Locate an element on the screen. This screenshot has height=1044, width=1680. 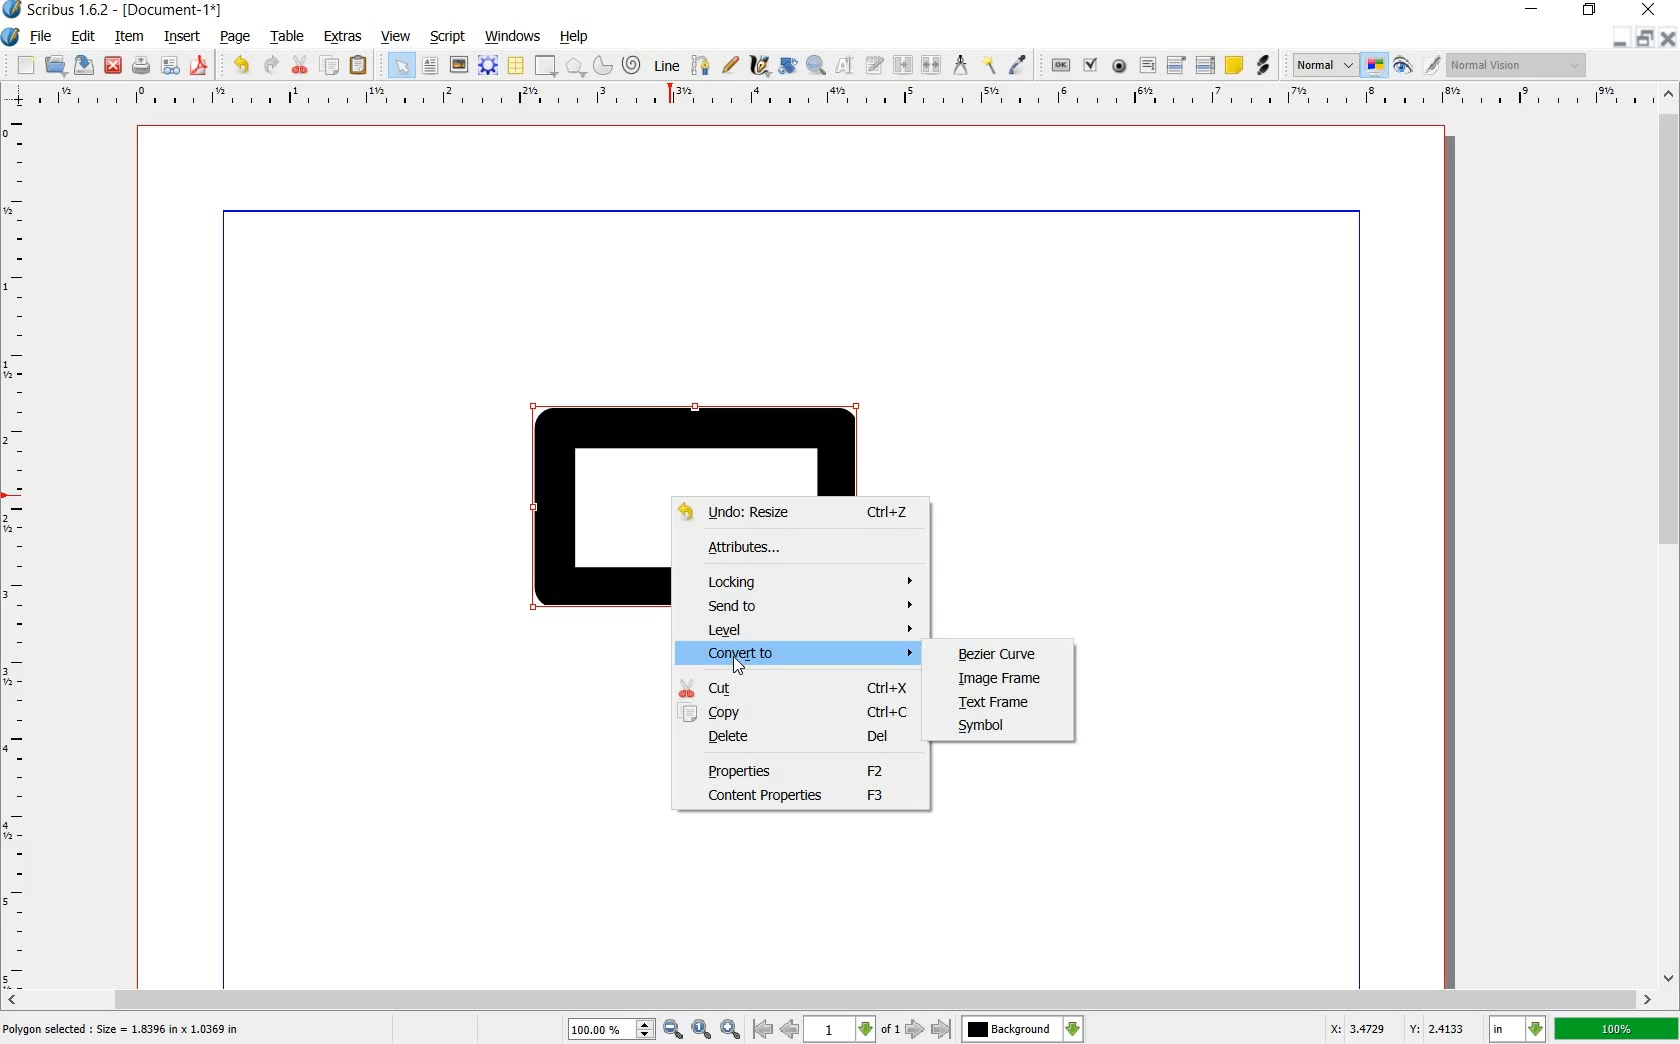
edit in preview mode is located at coordinates (1415, 66).